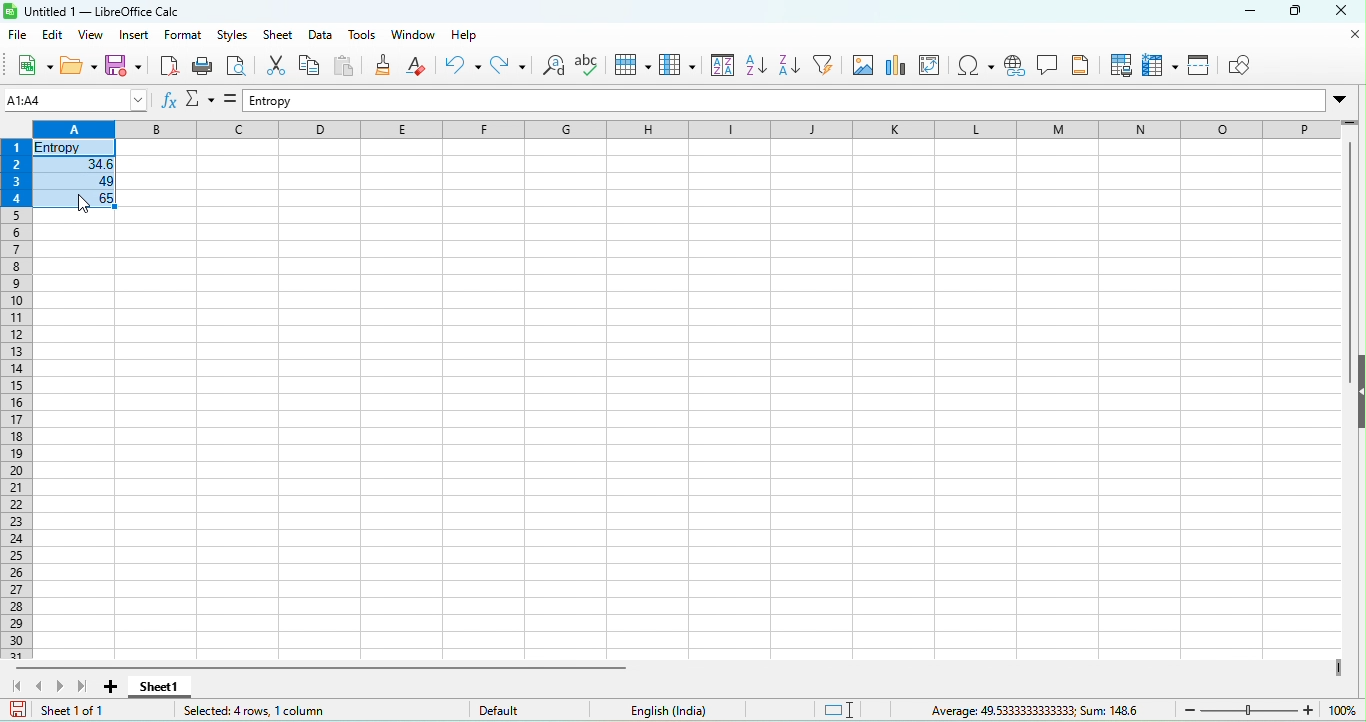 The width and height of the screenshot is (1366, 722). I want to click on view, so click(93, 36).